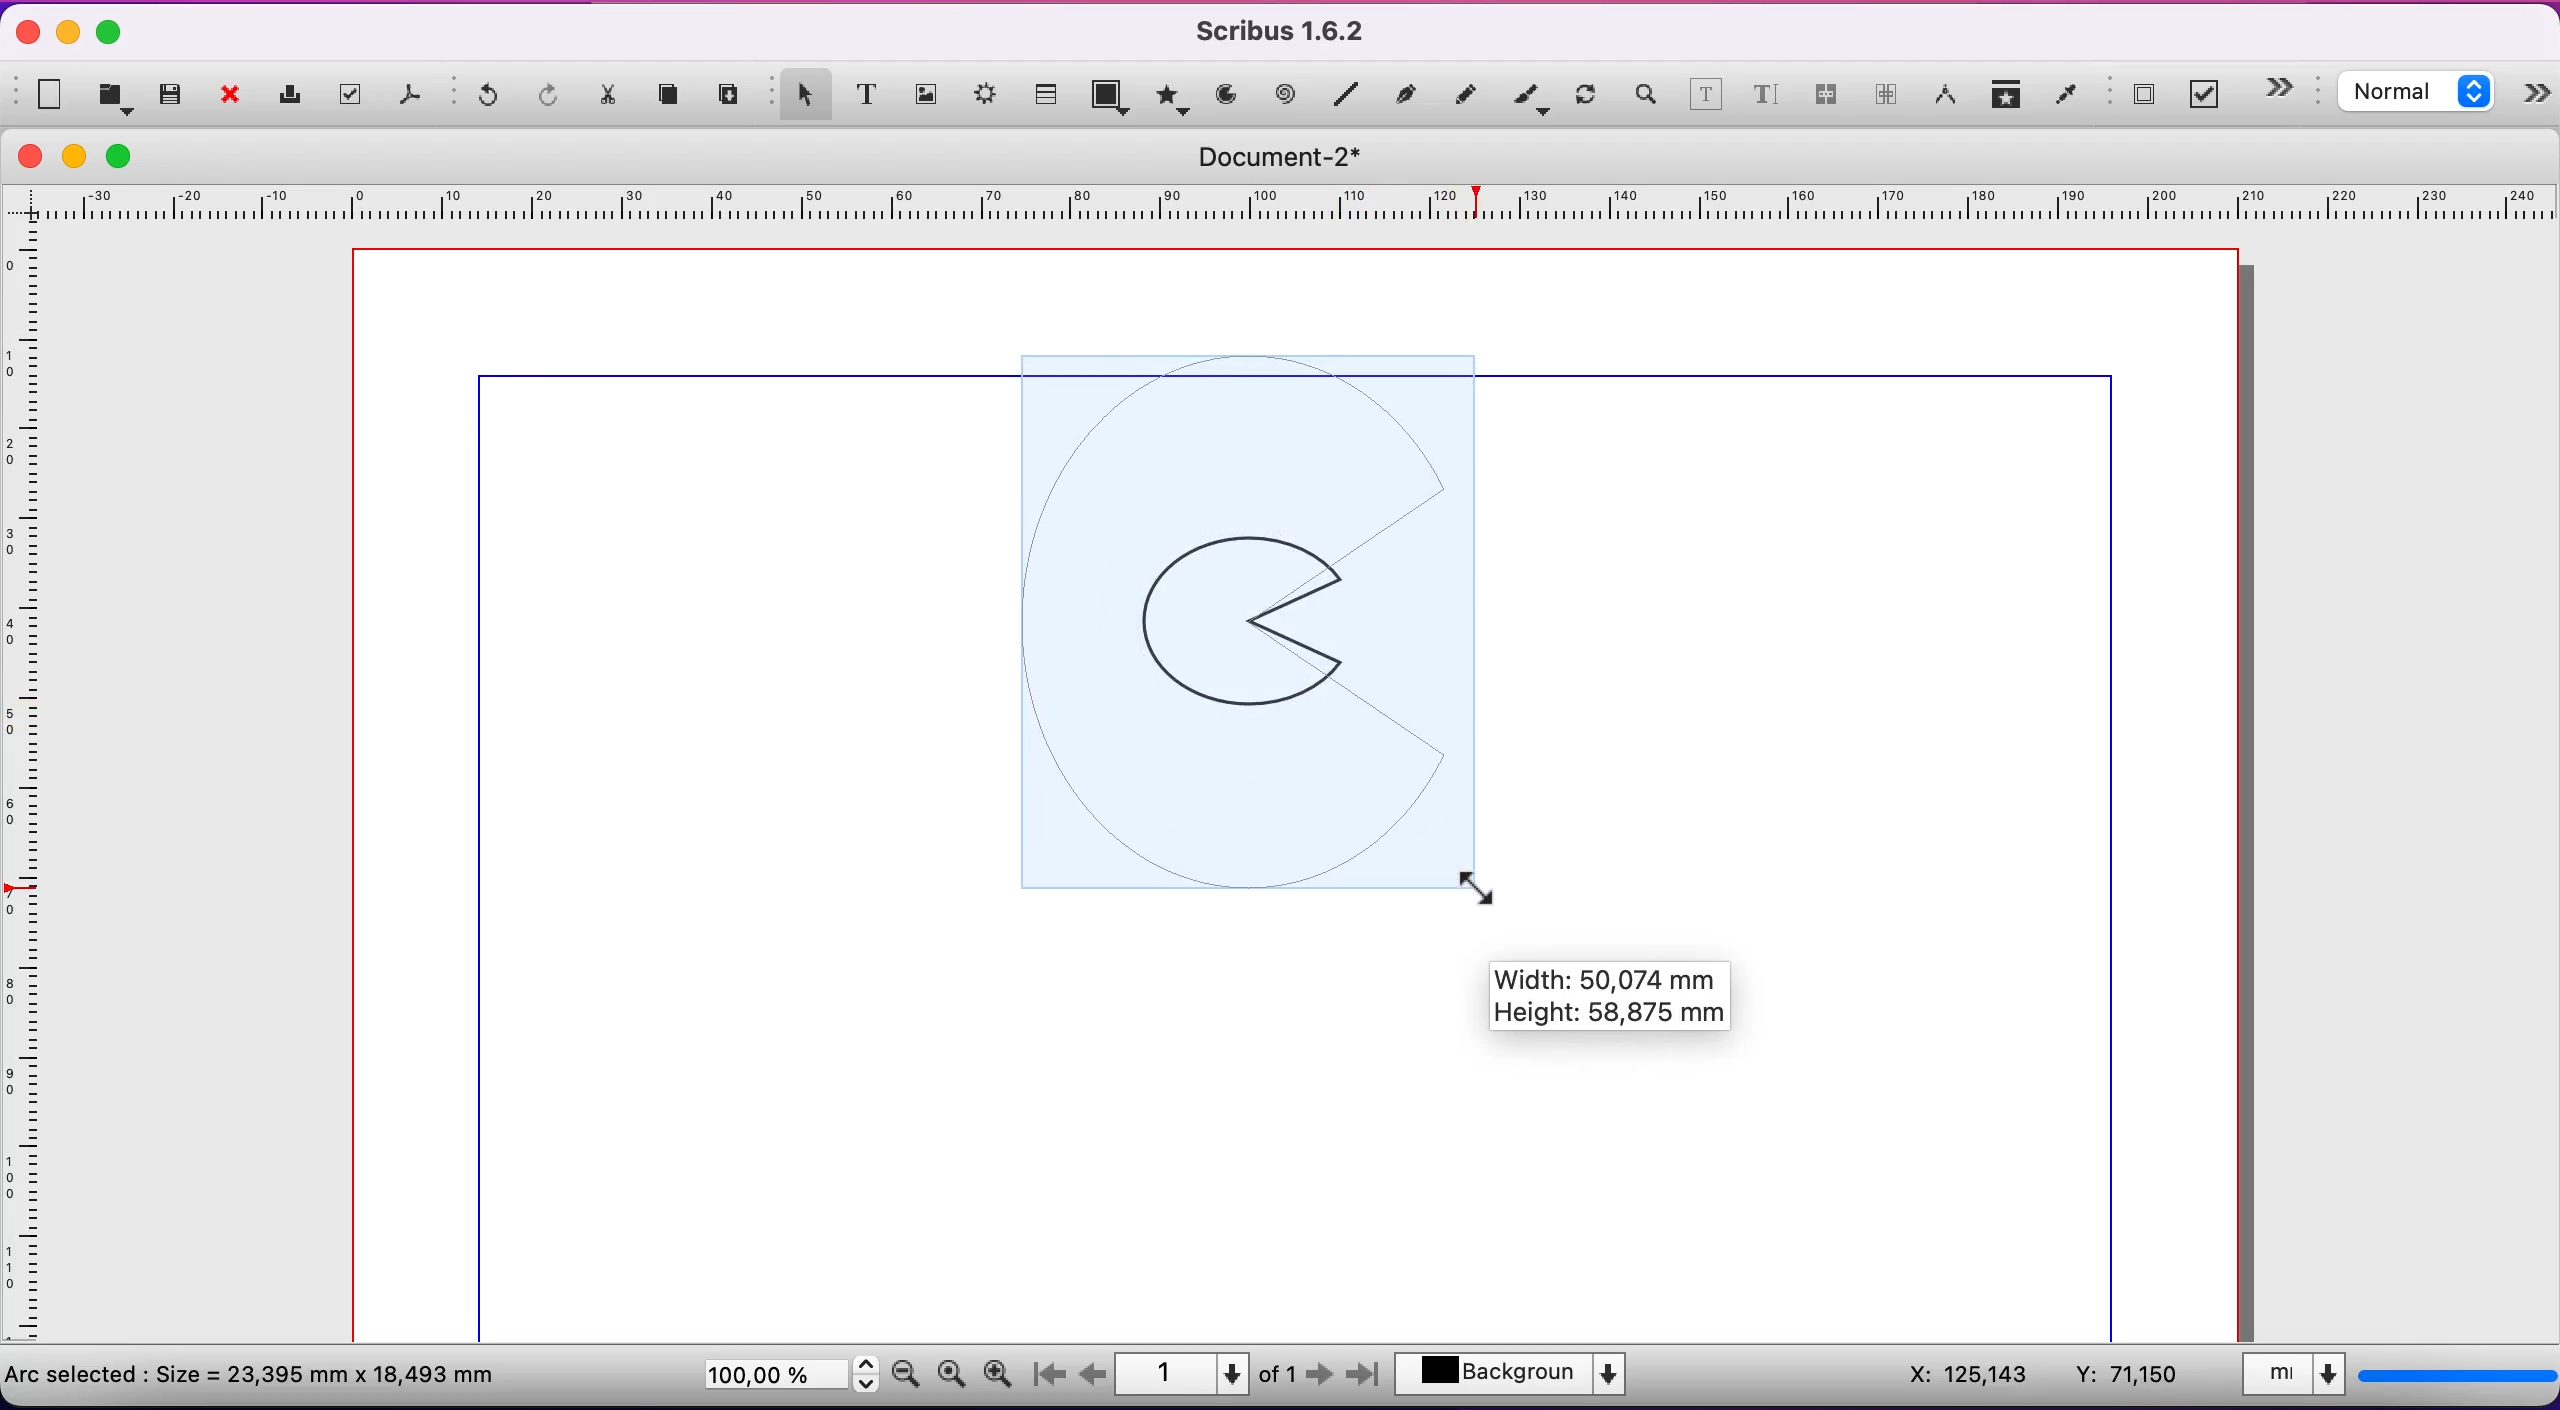 The width and height of the screenshot is (2560, 1410). What do you see at coordinates (988, 99) in the screenshot?
I see `render frame` at bounding box center [988, 99].